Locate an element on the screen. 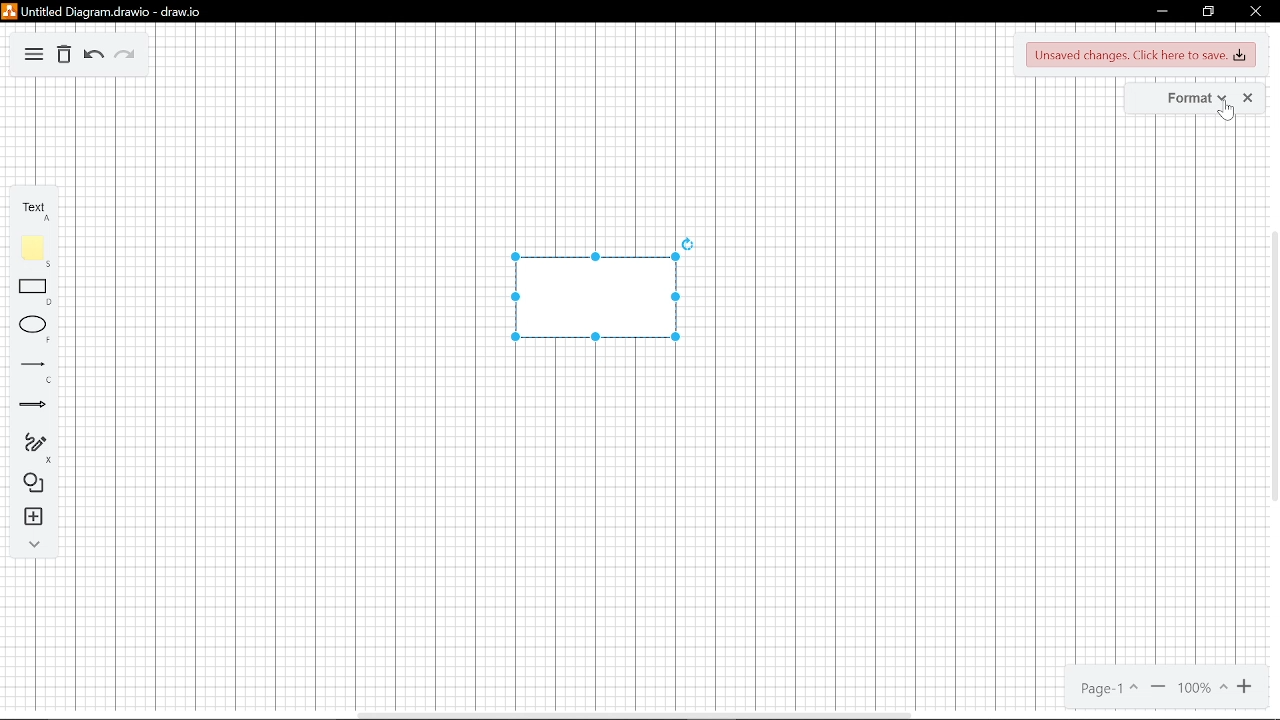  Color is located at coordinates (36, 247).